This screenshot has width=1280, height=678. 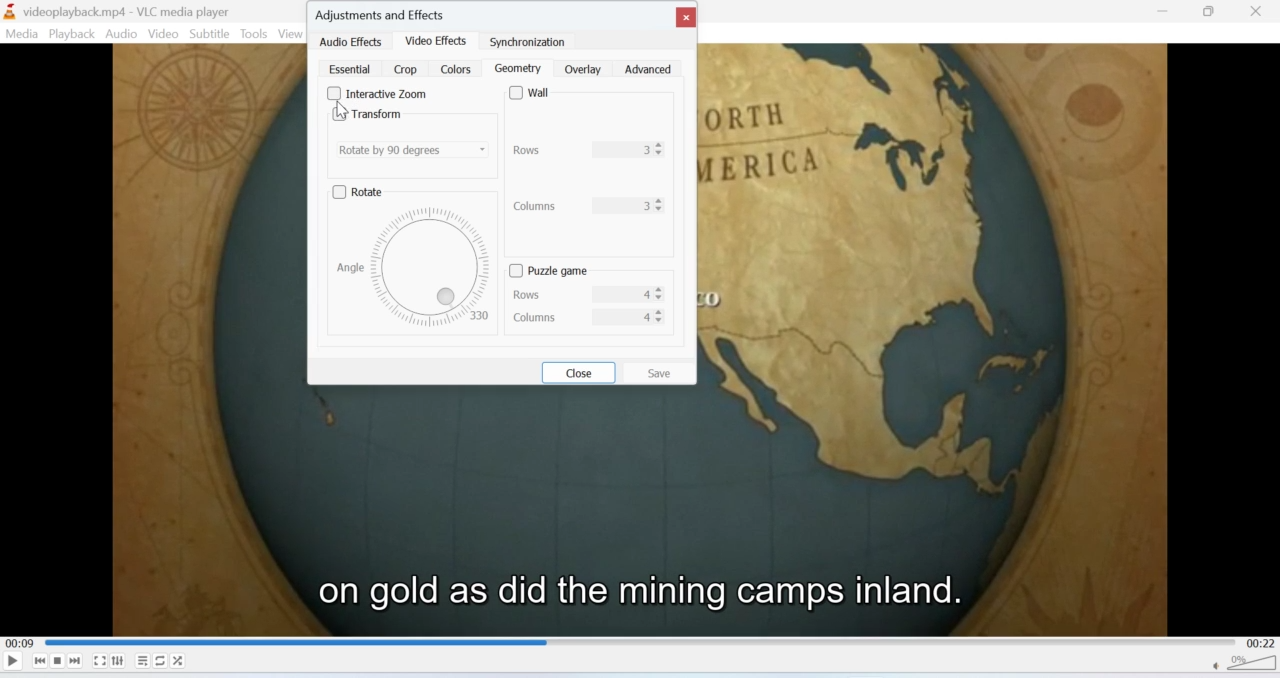 What do you see at coordinates (347, 109) in the screenshot?
I see `cursor on interactive zoom` at bounding box center [347, 109].